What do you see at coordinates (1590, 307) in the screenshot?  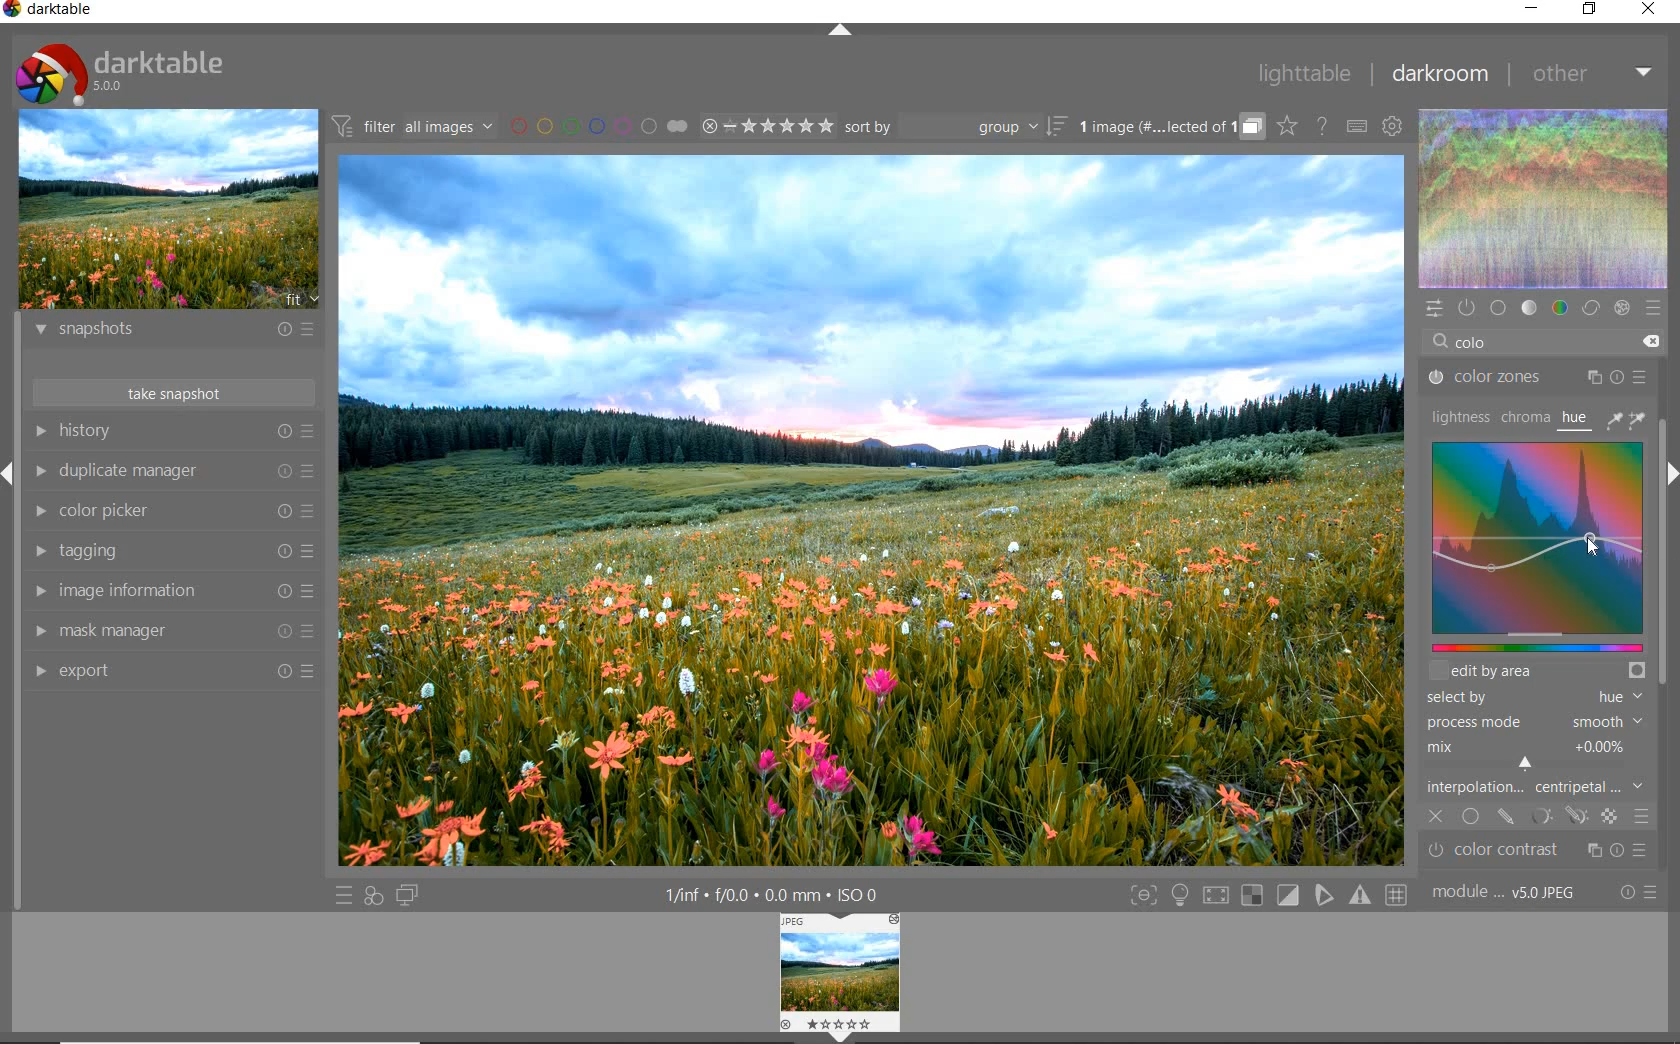 I see `correct` at bounding box center [1590, 307].